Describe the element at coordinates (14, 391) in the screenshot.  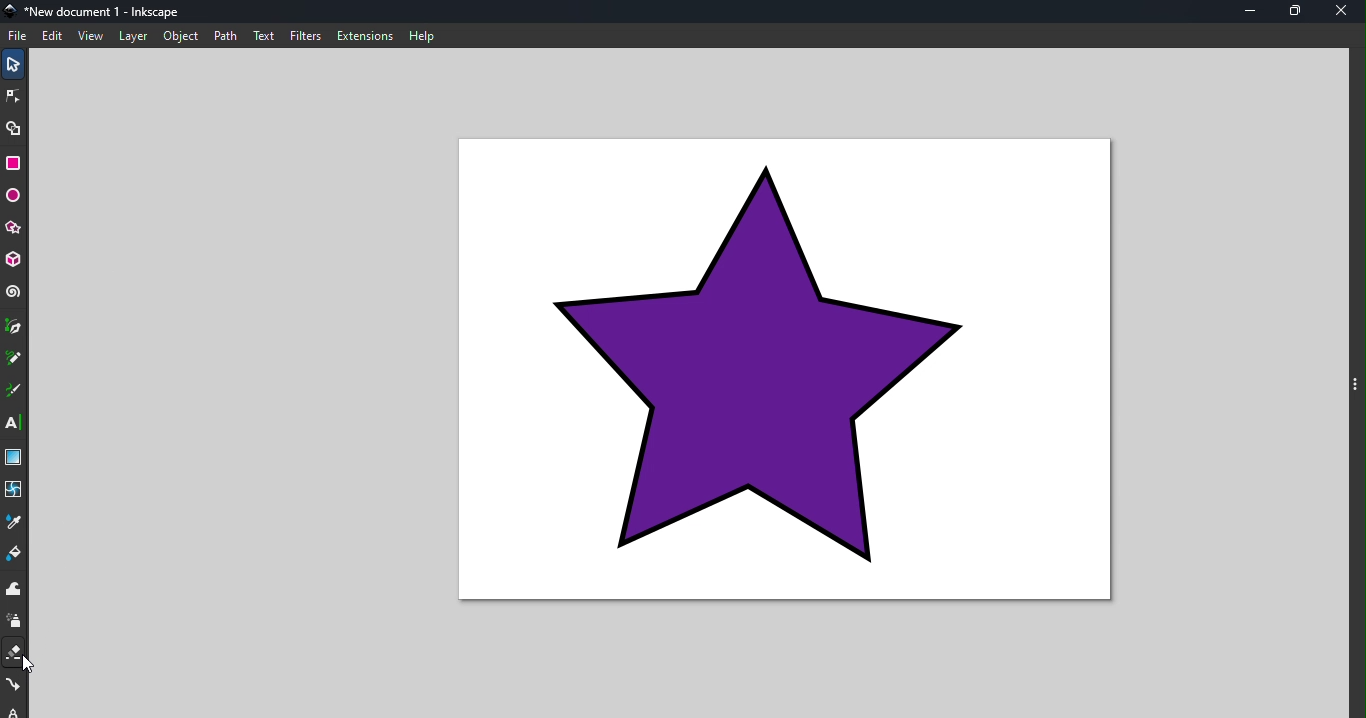
I see `calligraphy tool` at that location.